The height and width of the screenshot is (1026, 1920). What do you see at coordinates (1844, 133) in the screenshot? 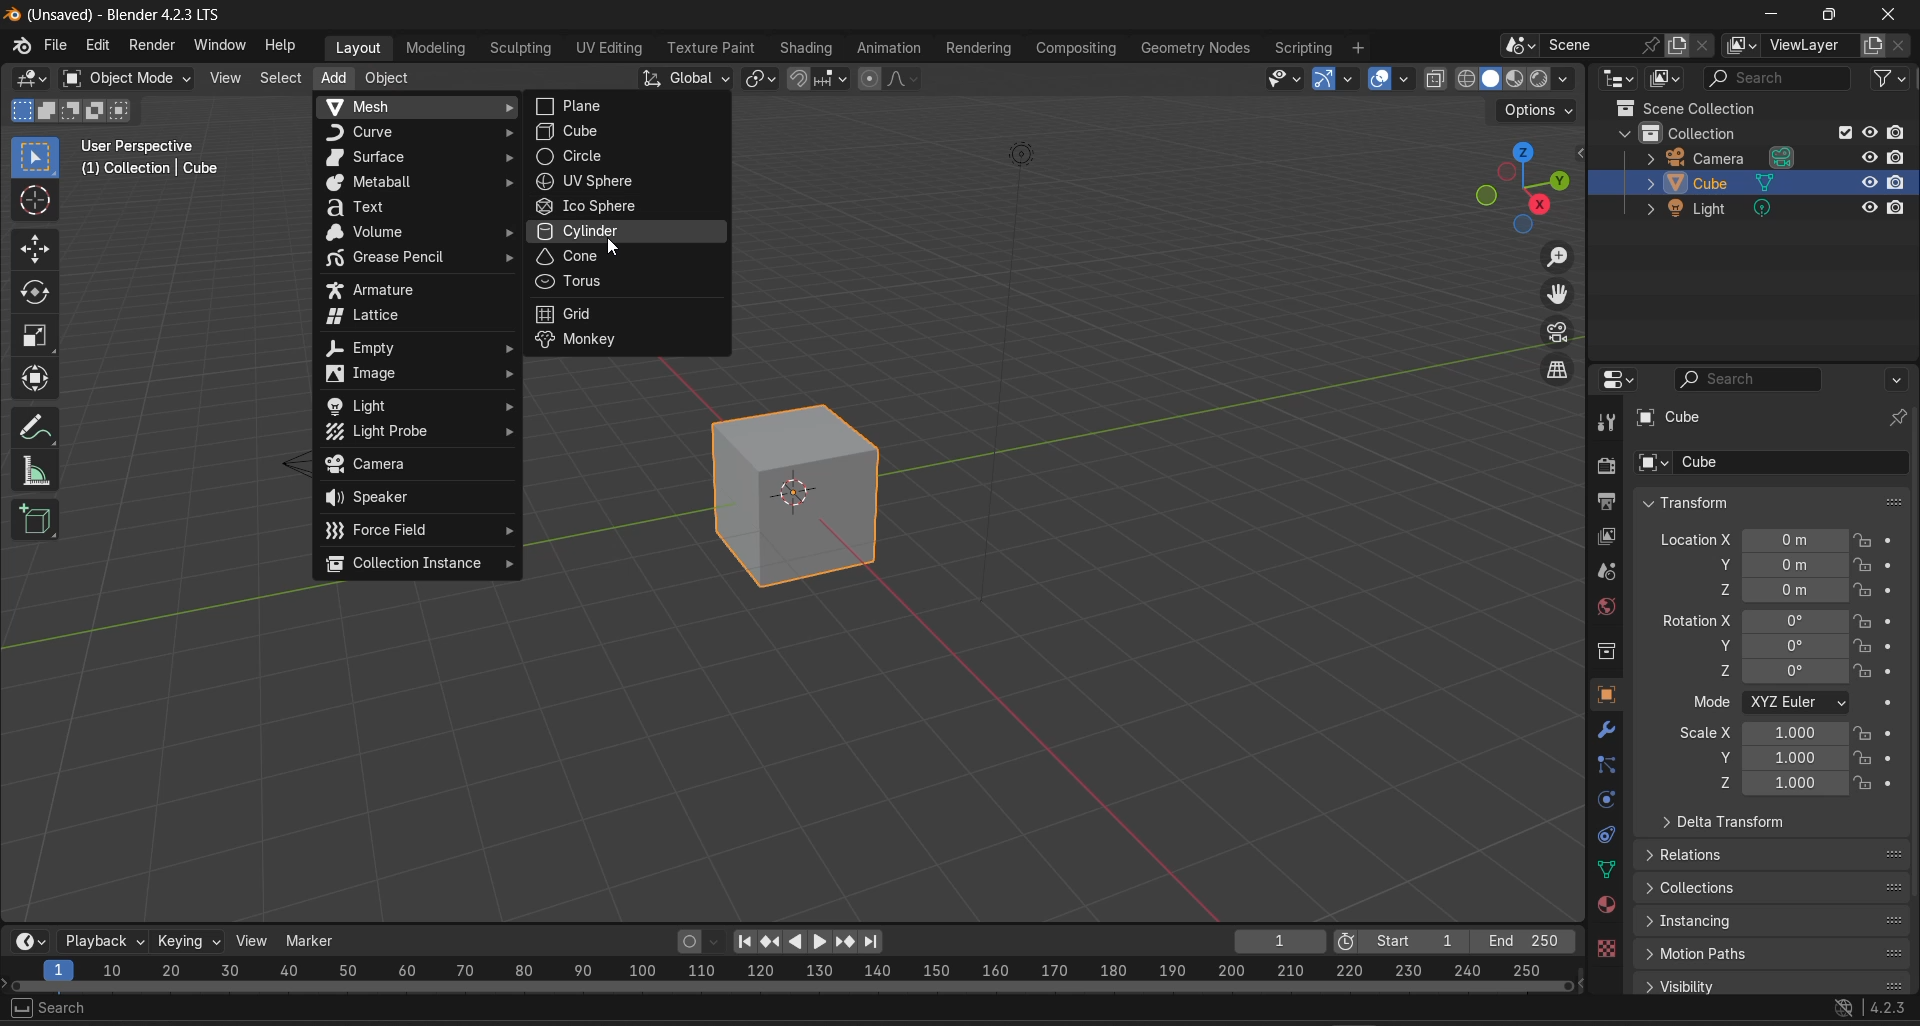
I see `exclude from view layer` at bounding box center [1844, 133].